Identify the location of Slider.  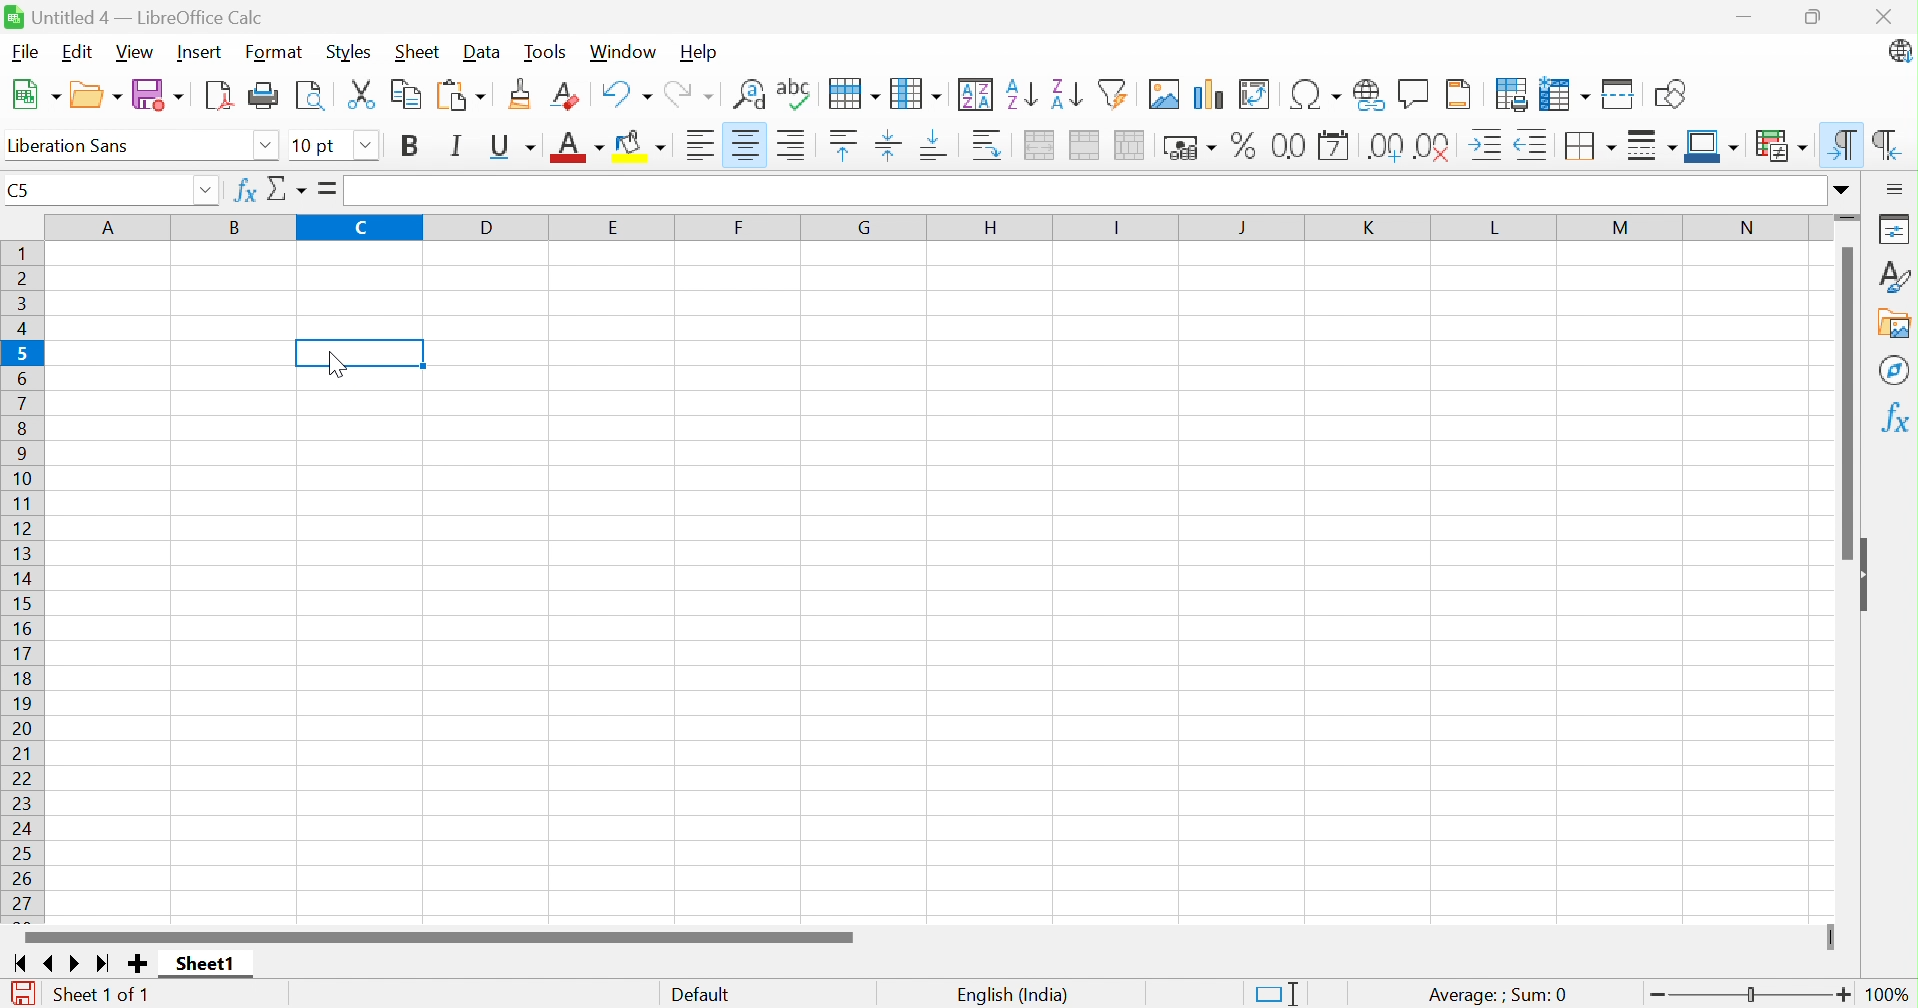
(1830, 938).